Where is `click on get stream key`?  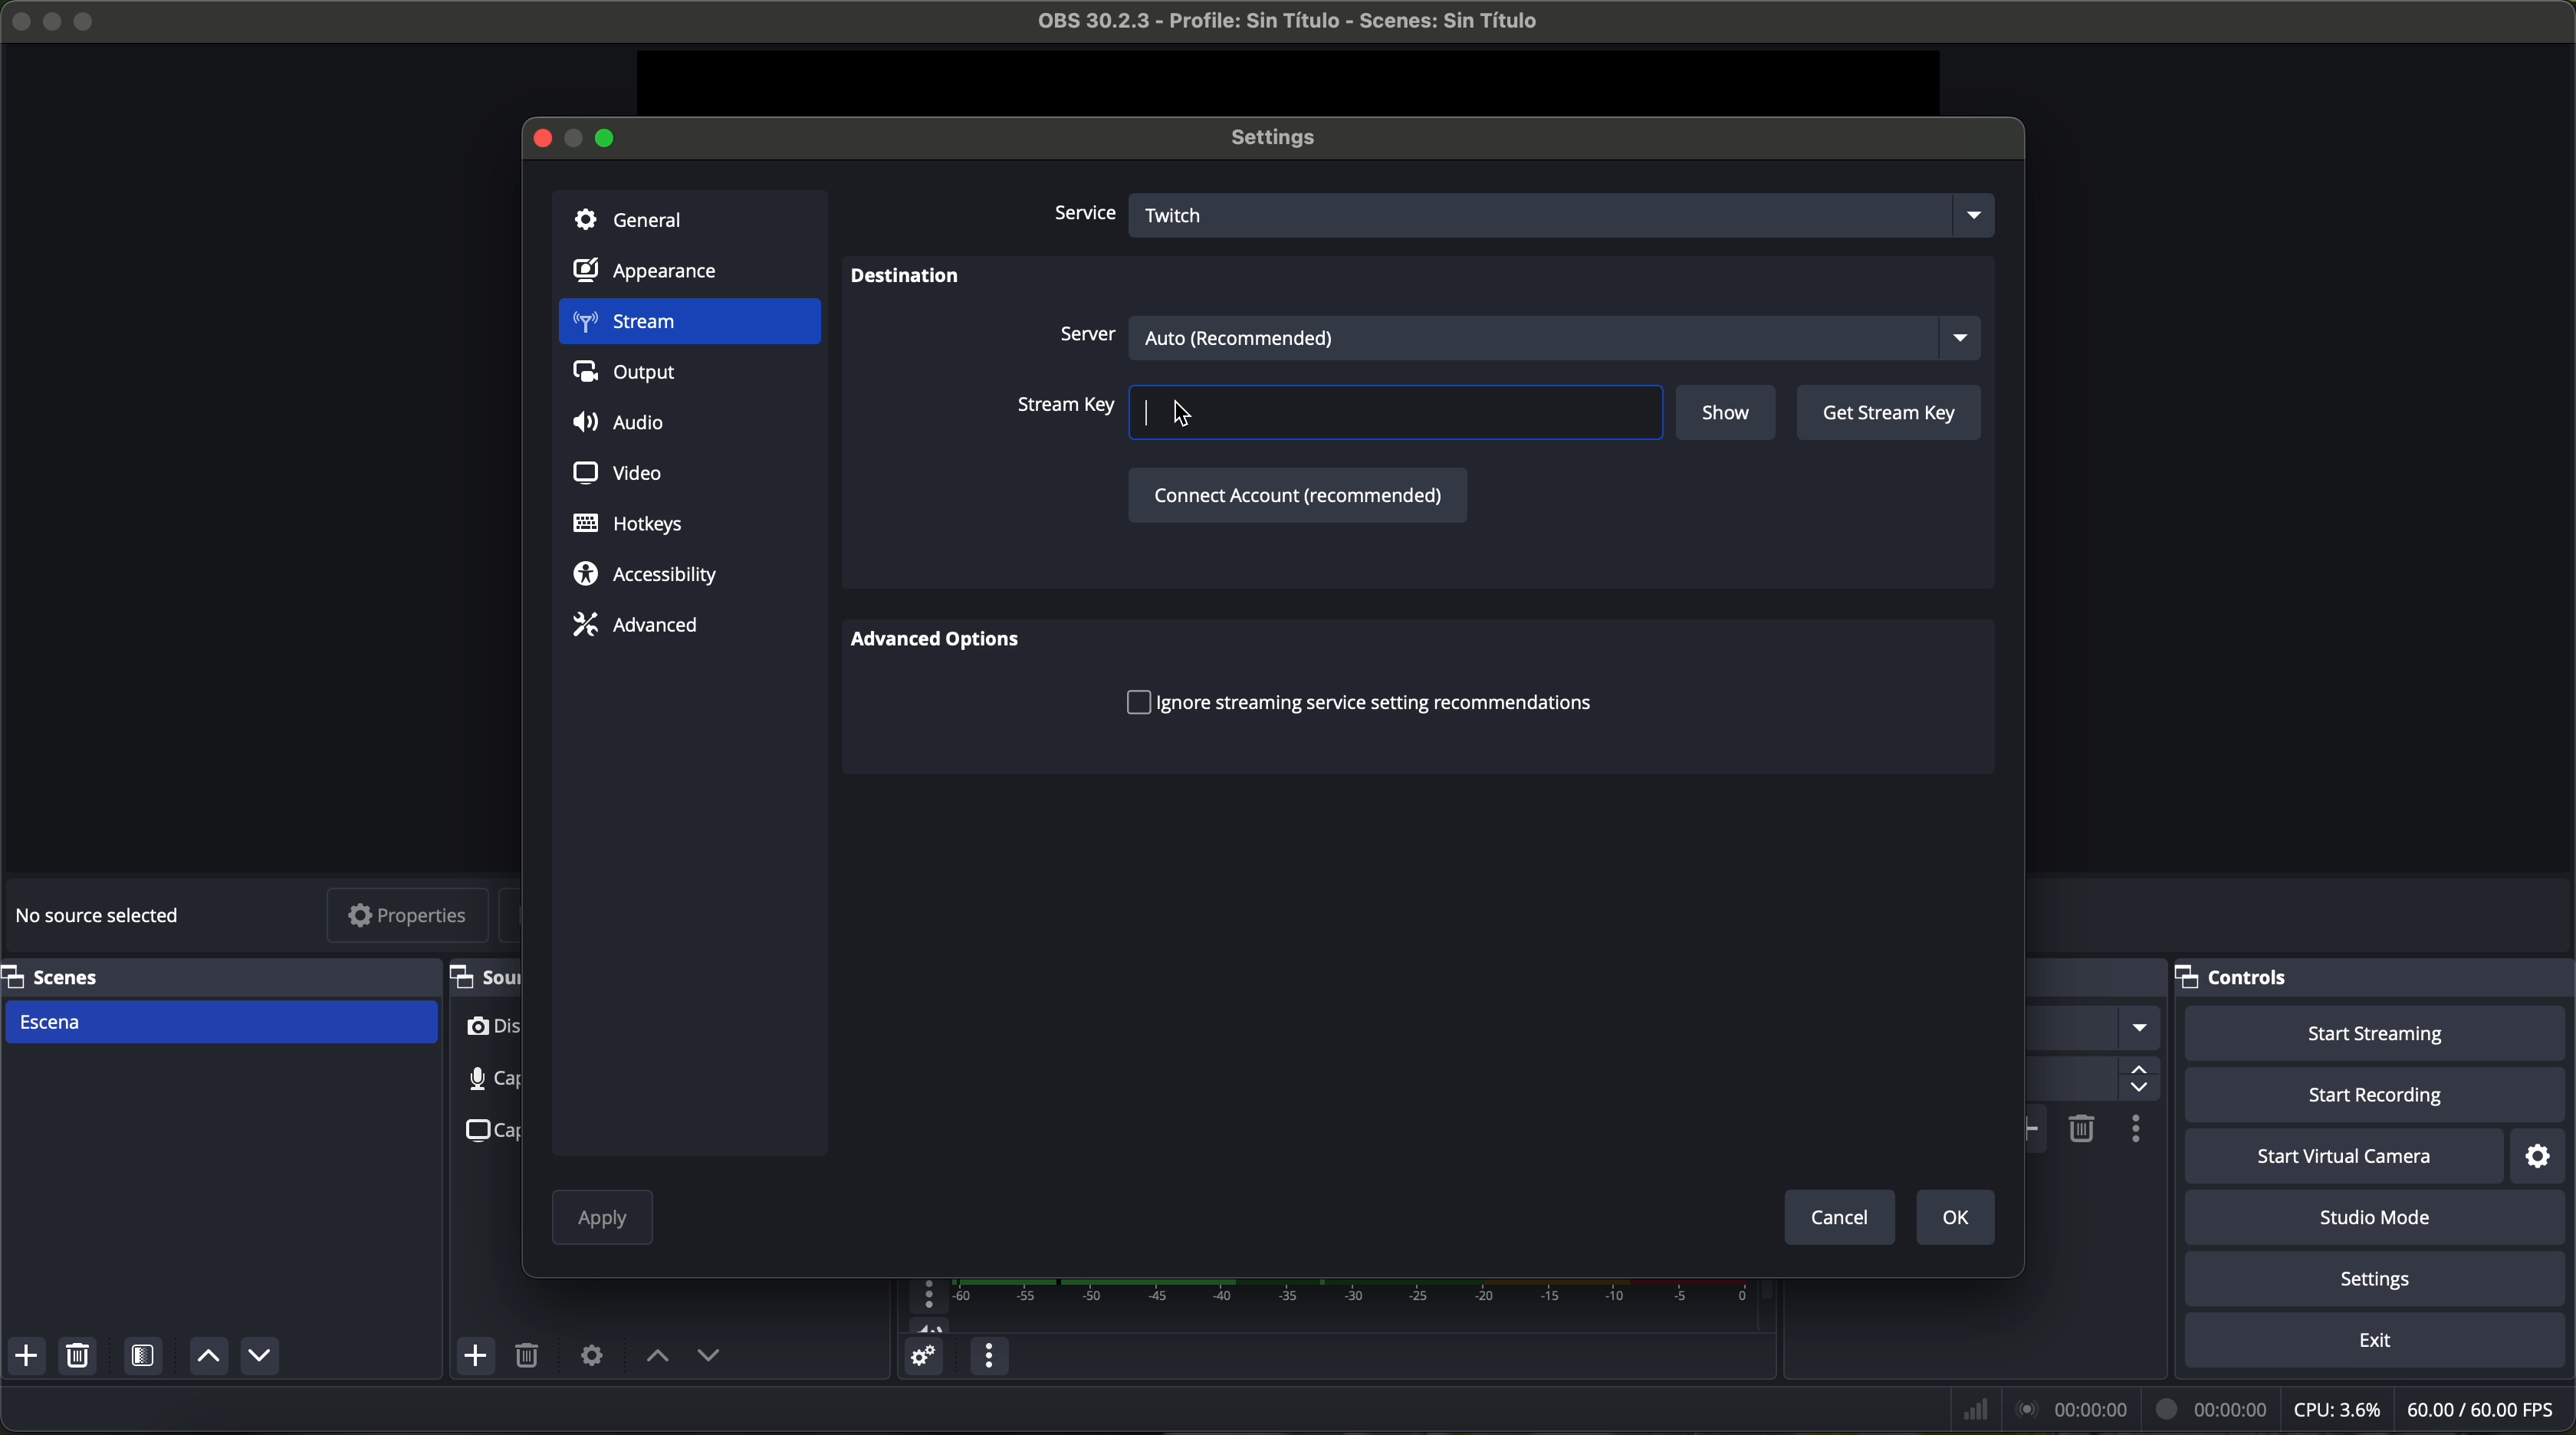
click on get stream key is located at coordinates (1888, 414).